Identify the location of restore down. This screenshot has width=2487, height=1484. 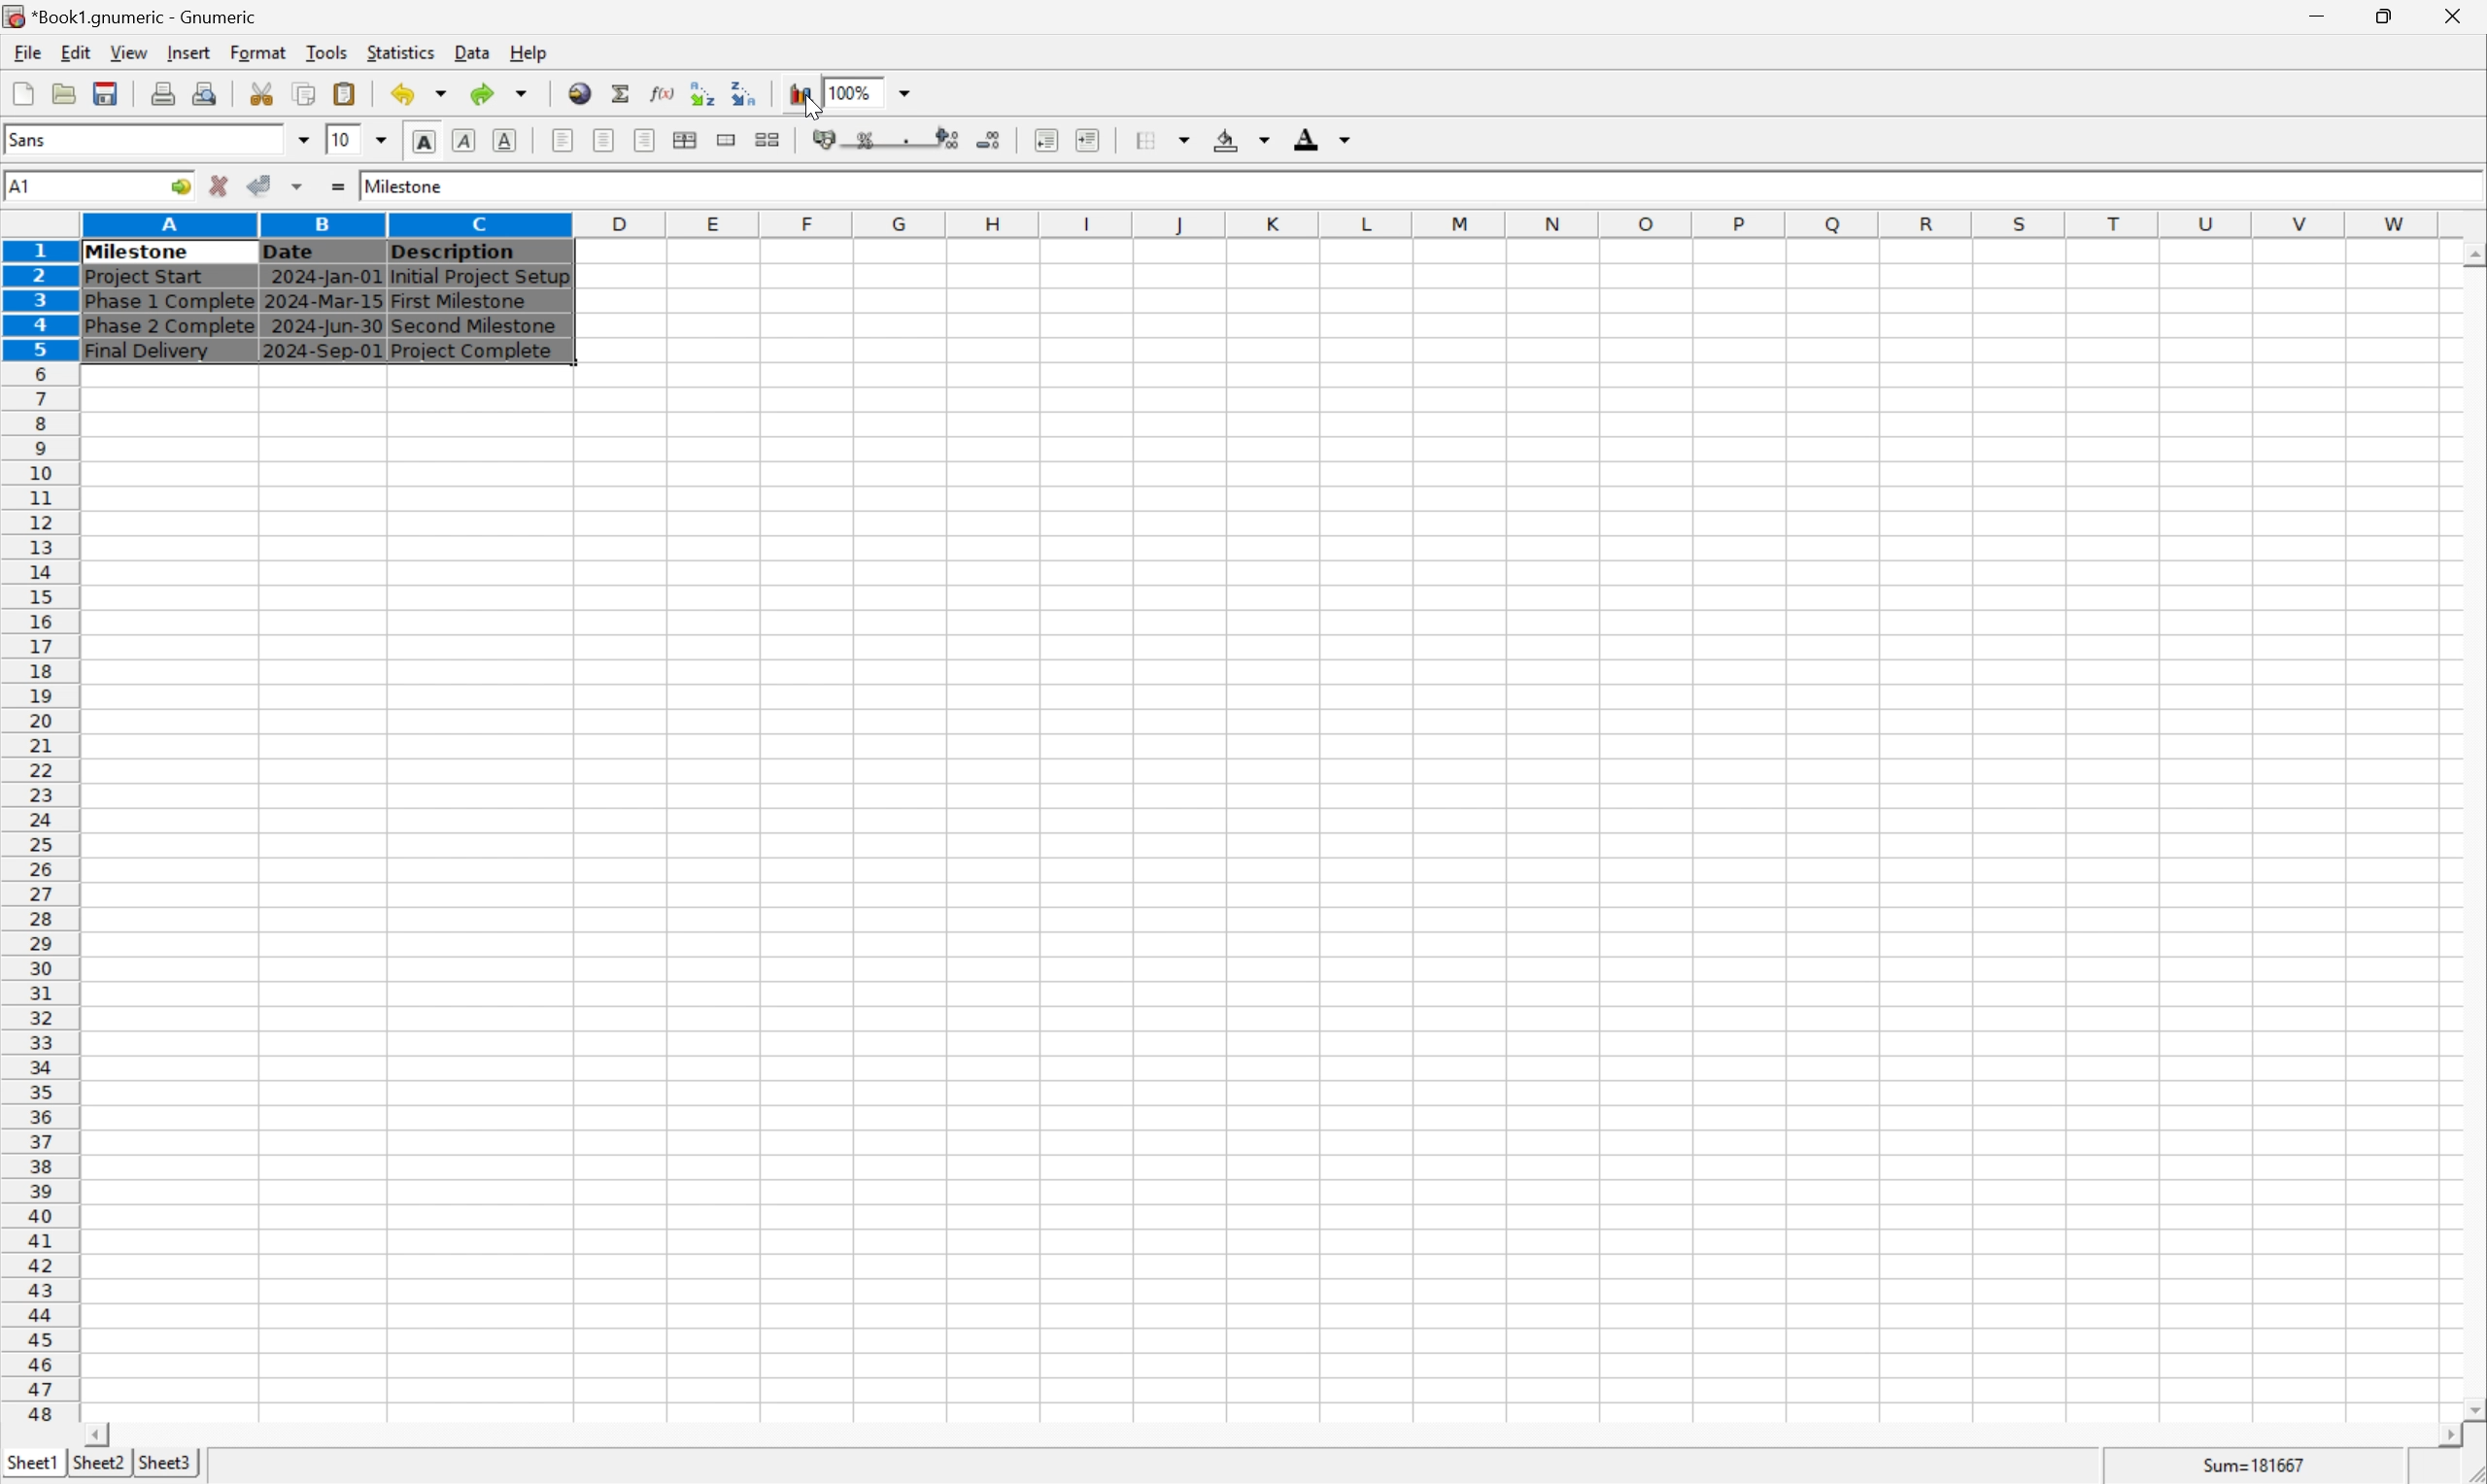
(2391, 16).